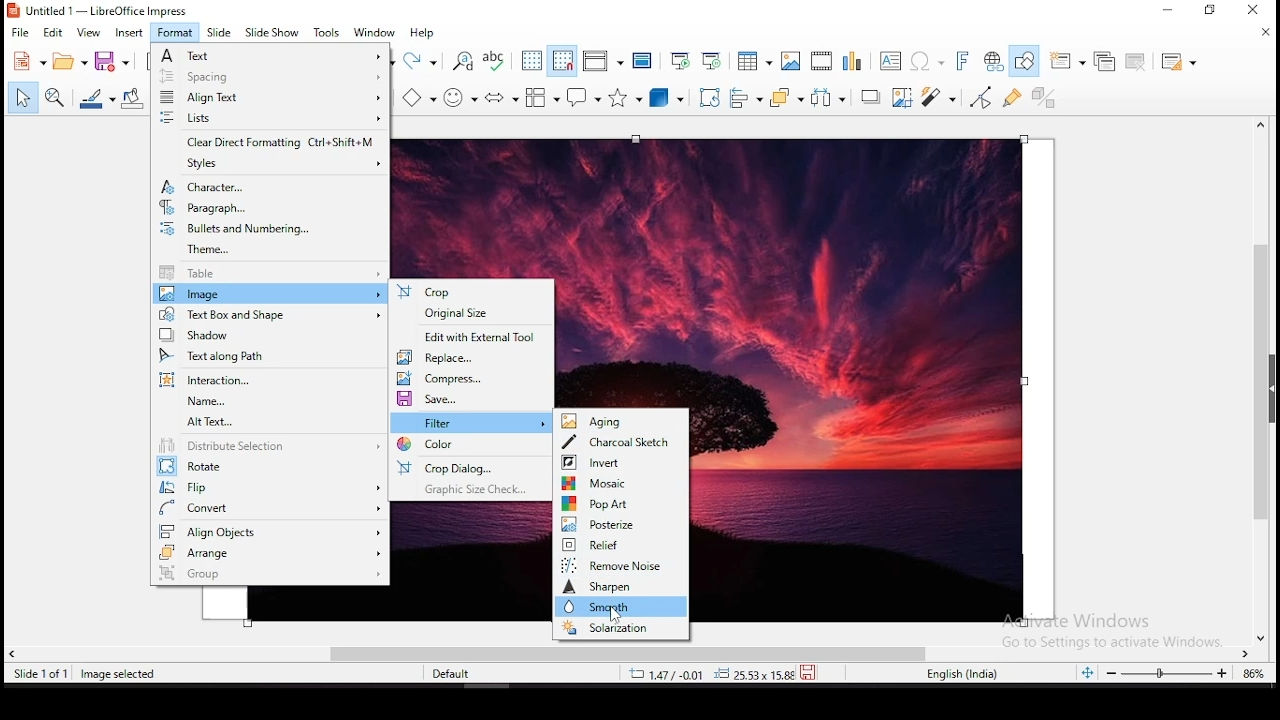 This screenshot has height=720, width=1280. What do you see at coordinates (89, 33) in the screenshot?
I see `view` at bounding box center [89, 33].